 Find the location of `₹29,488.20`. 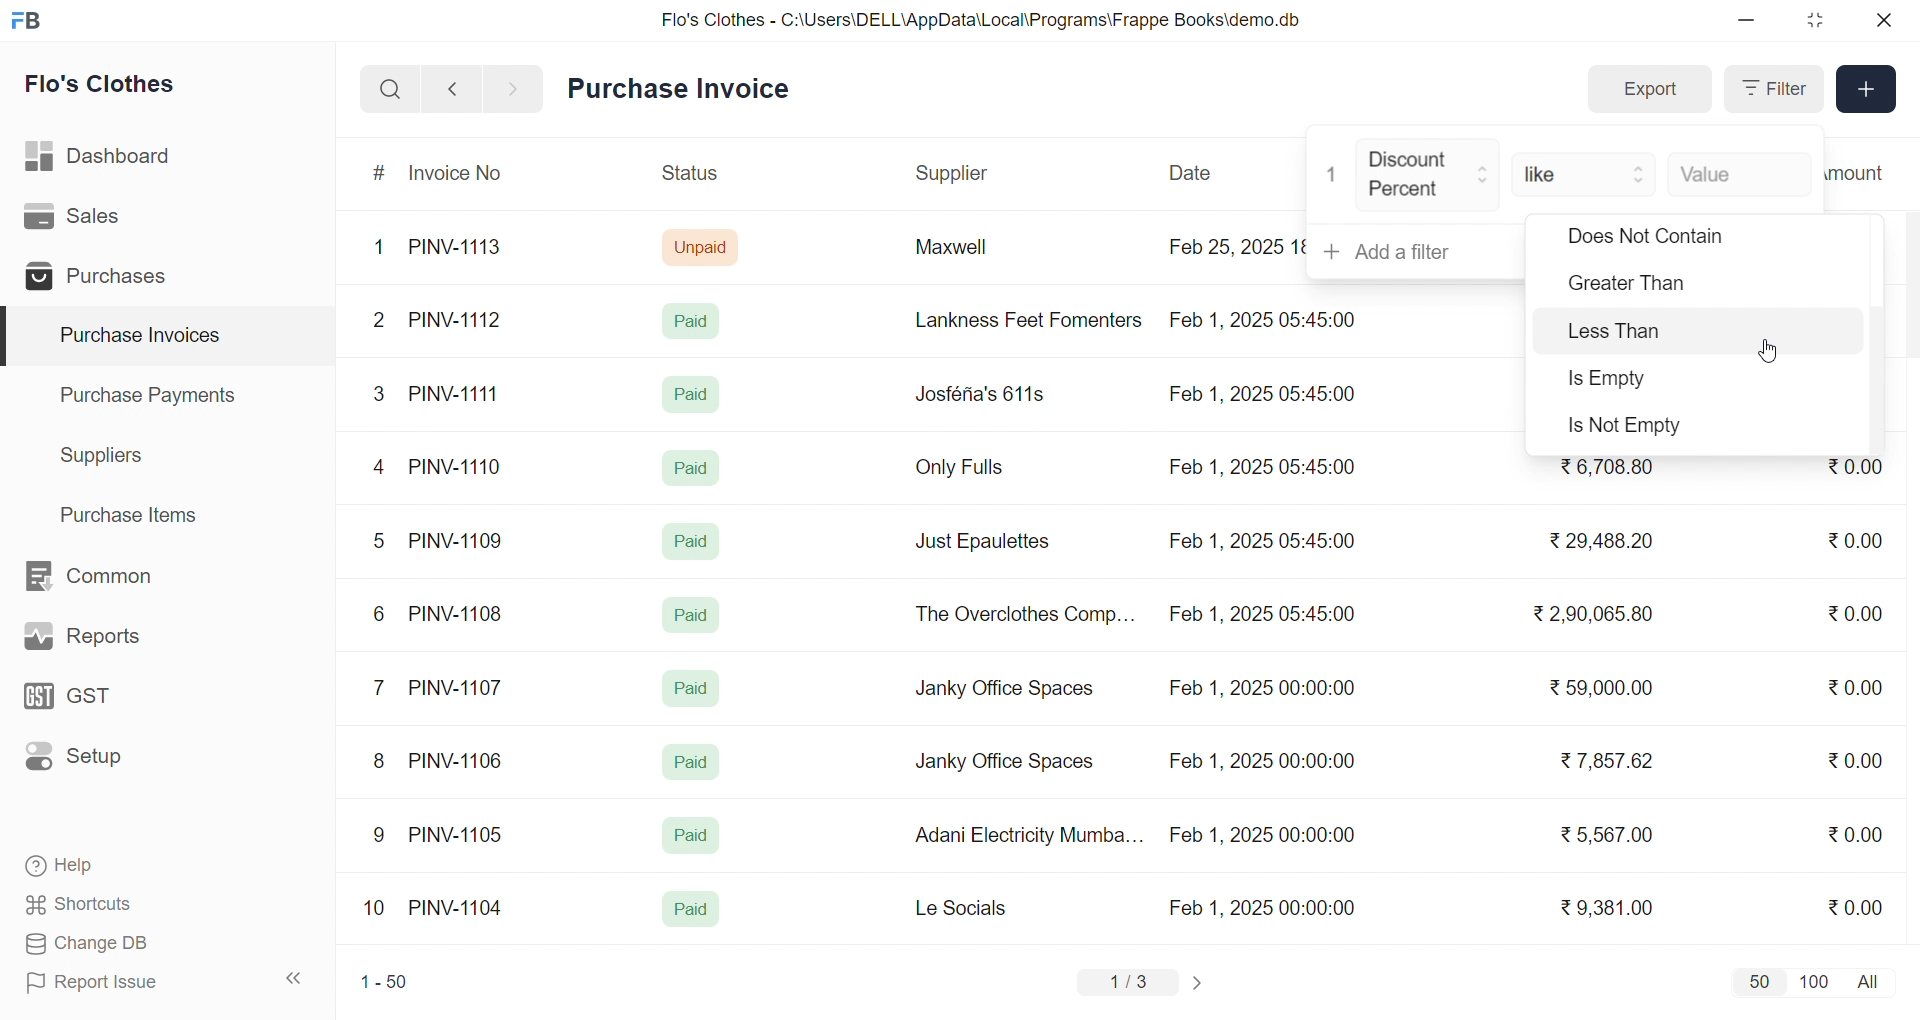

₹29,488.20 is located at coordinates (1595, 541).